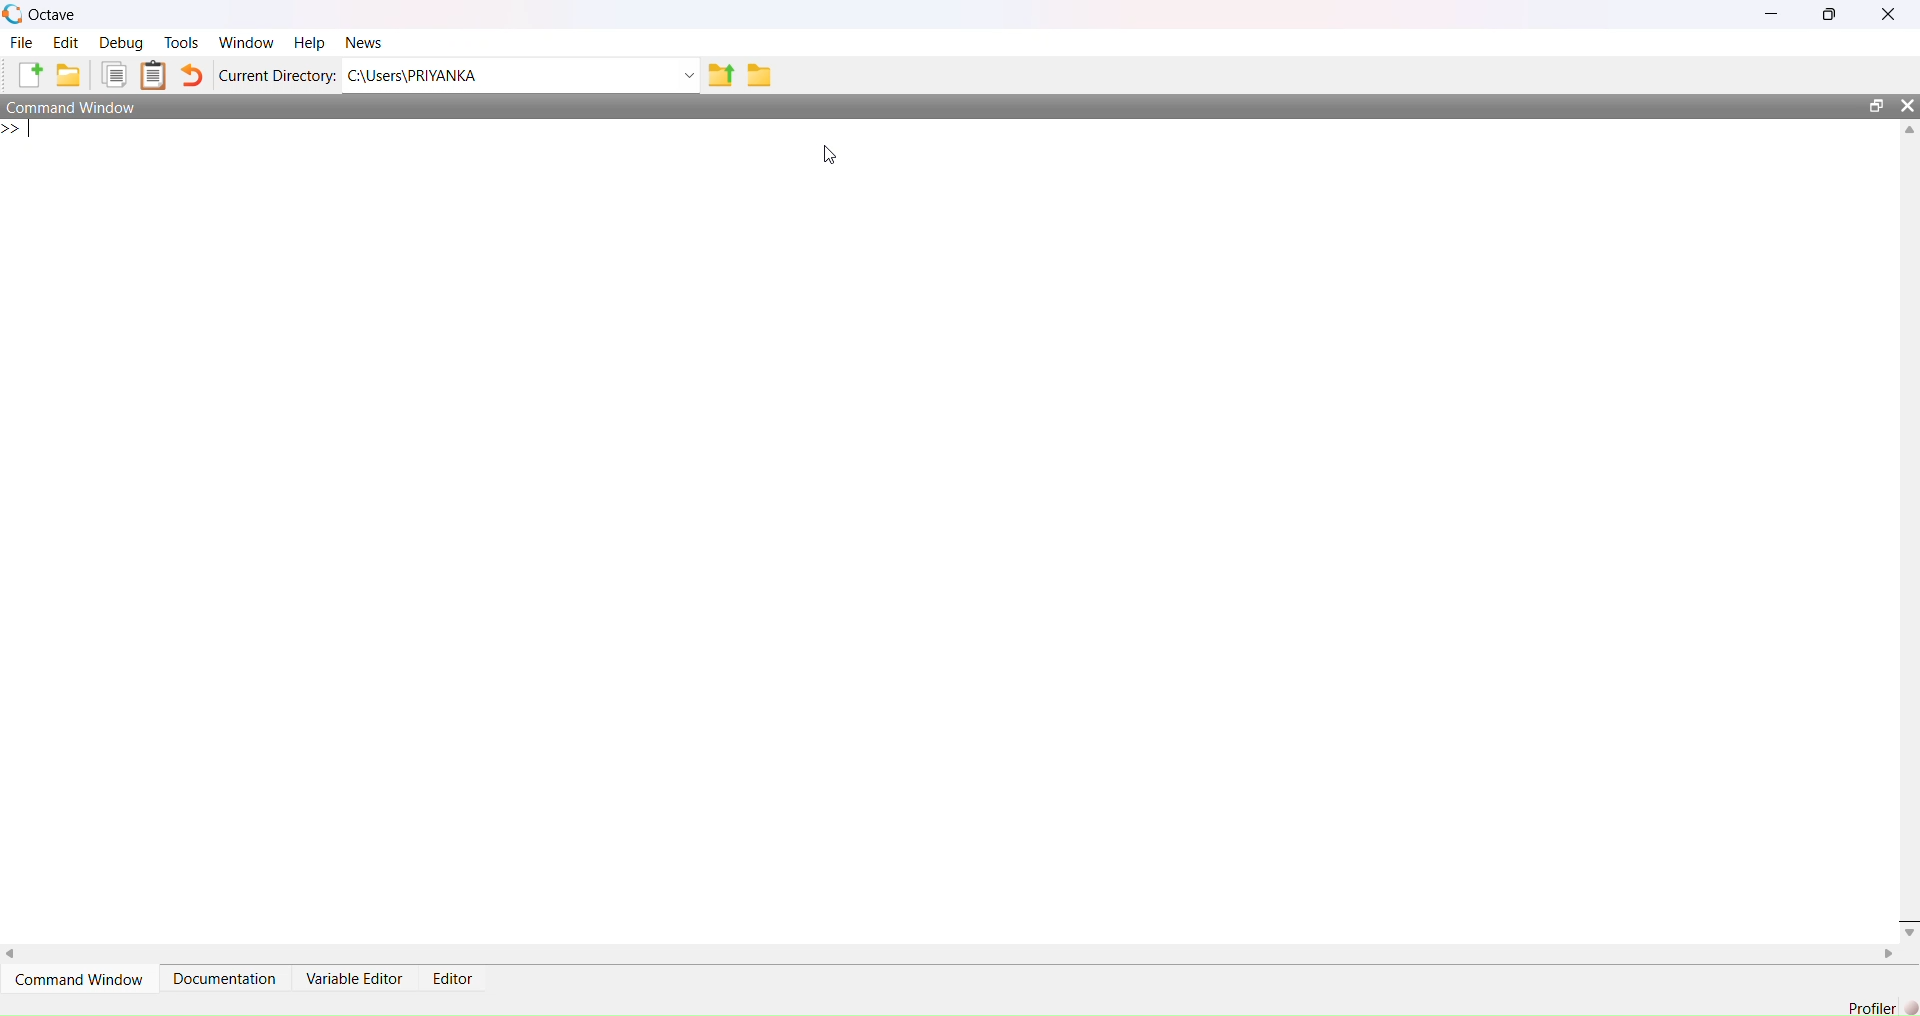  I want to click on Command Window, so click(912, 106).